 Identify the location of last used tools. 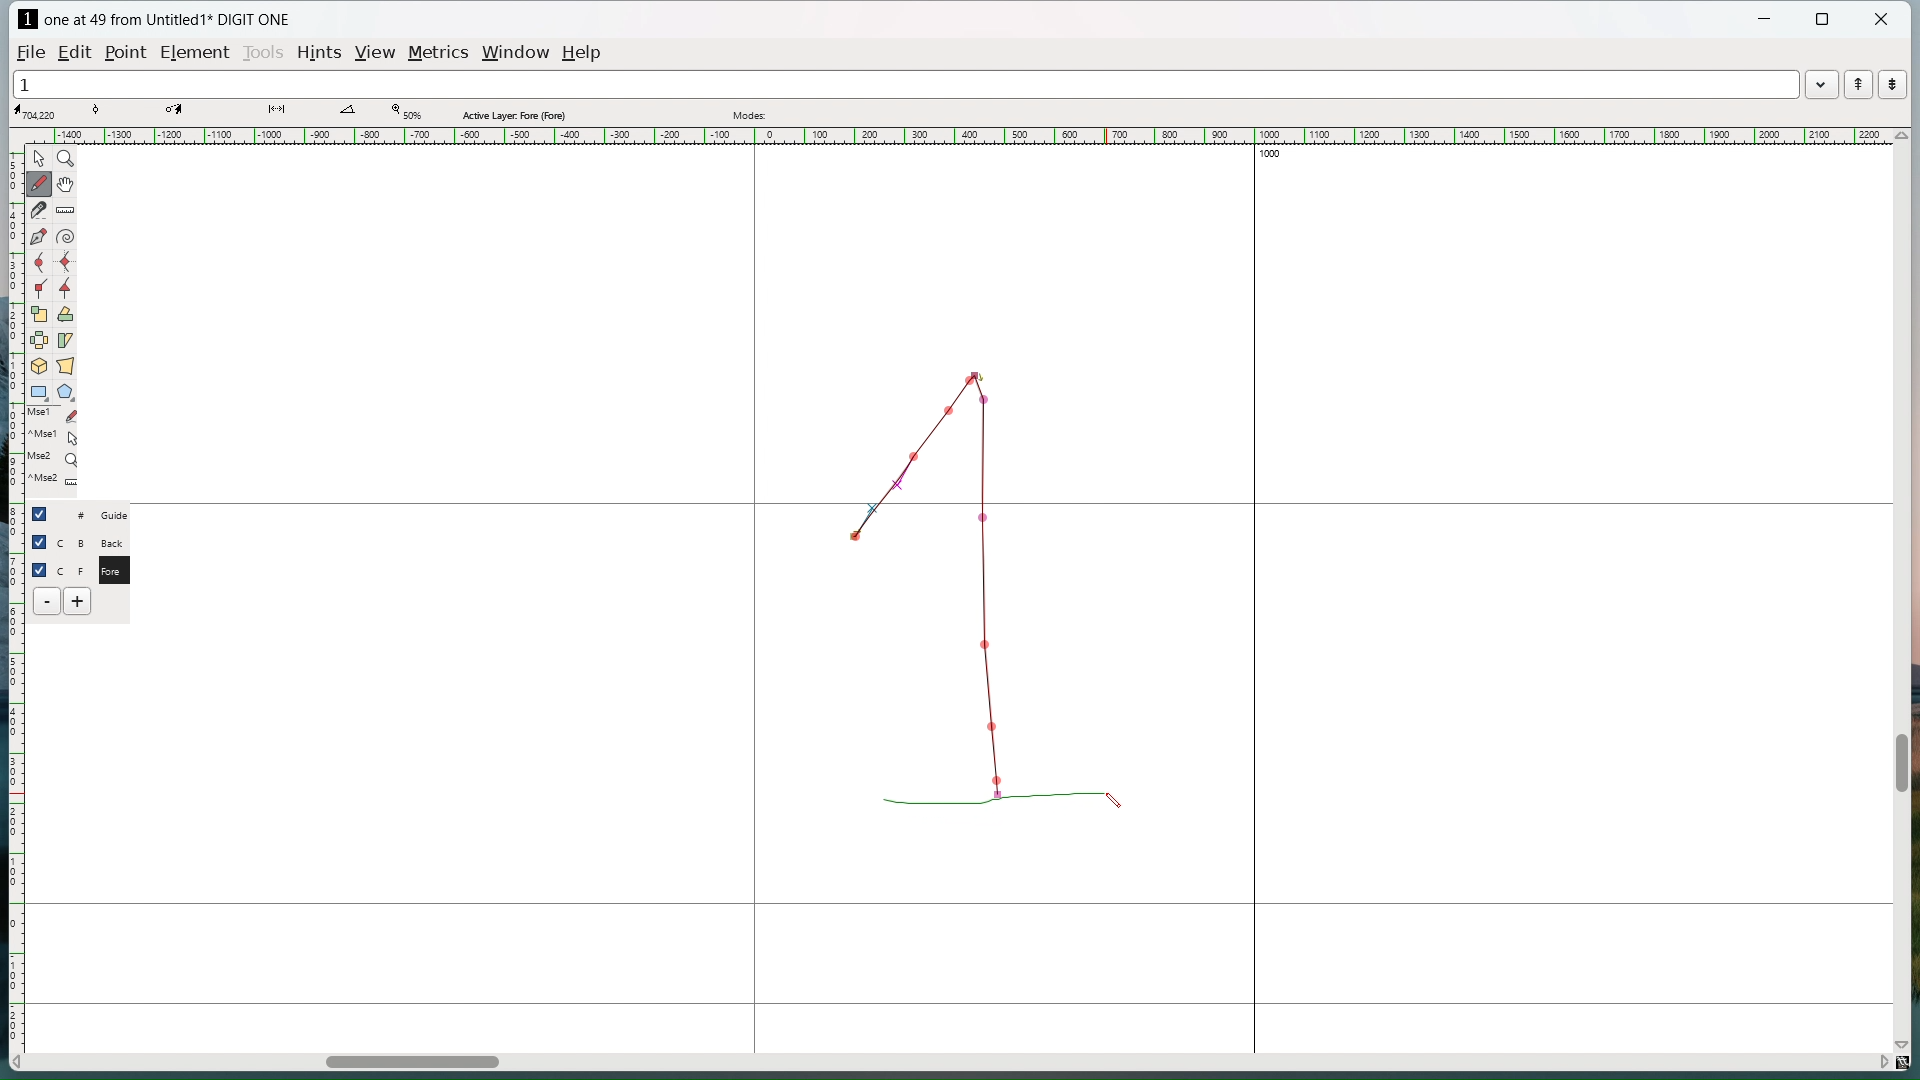
(51, 452).